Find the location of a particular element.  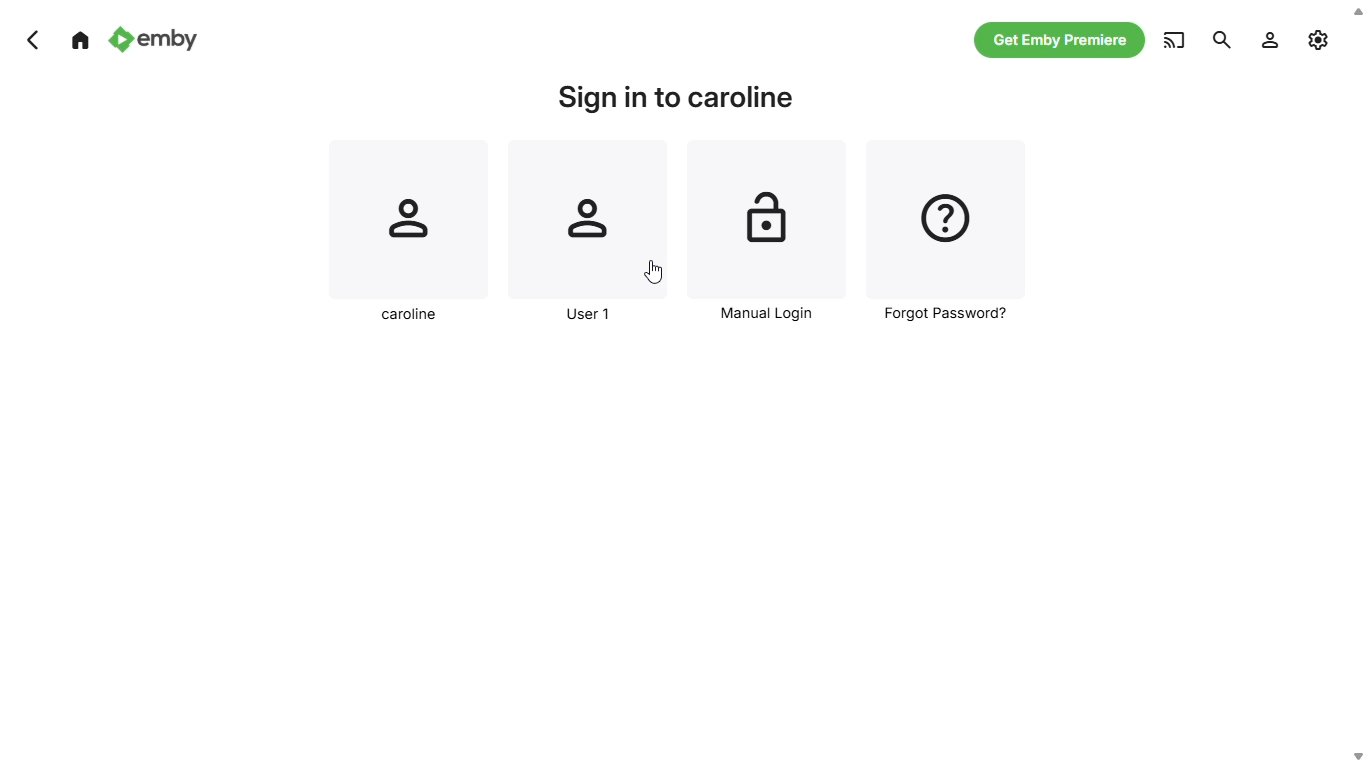

user 1 is located at coordinates (587, 234).